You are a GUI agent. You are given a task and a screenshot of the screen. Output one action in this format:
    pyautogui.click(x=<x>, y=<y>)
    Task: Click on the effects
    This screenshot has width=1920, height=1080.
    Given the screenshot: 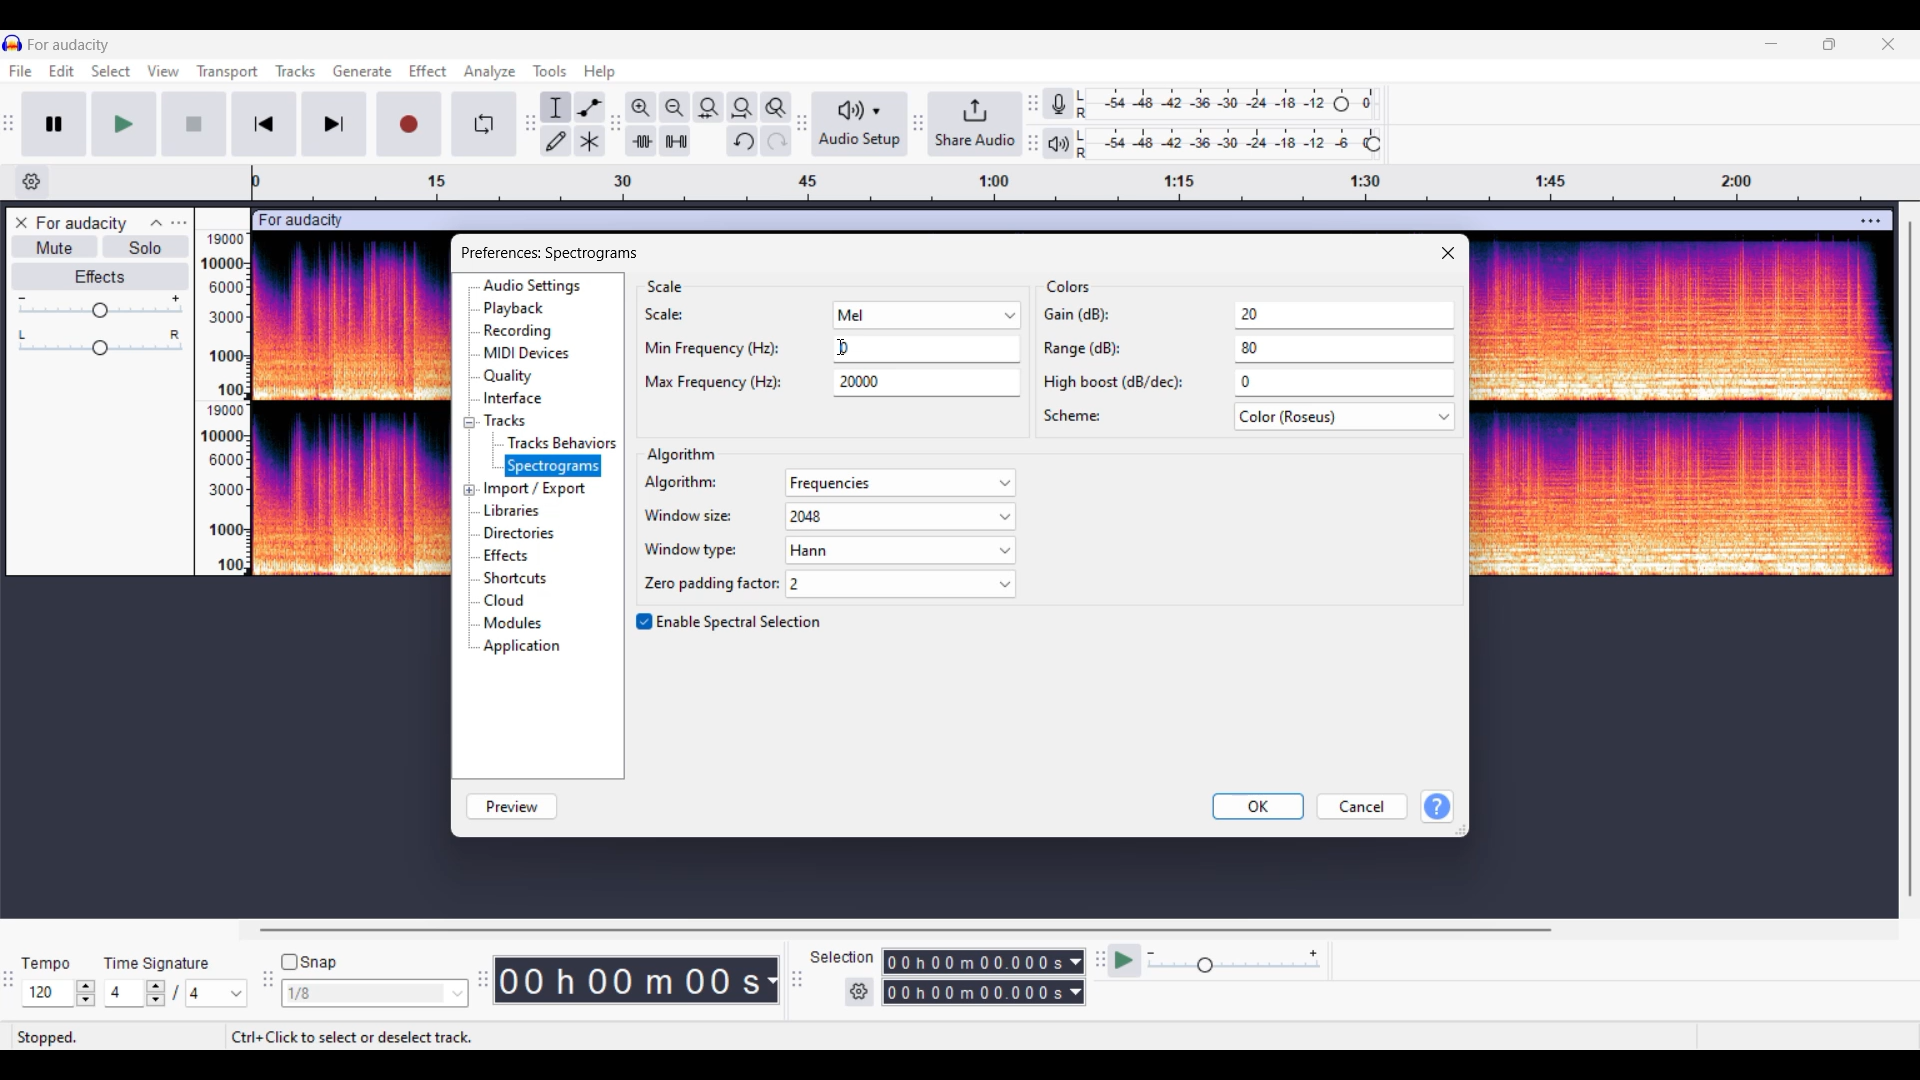 What is the action you would take?
    pyautogui.click(x=518, y=557)
    